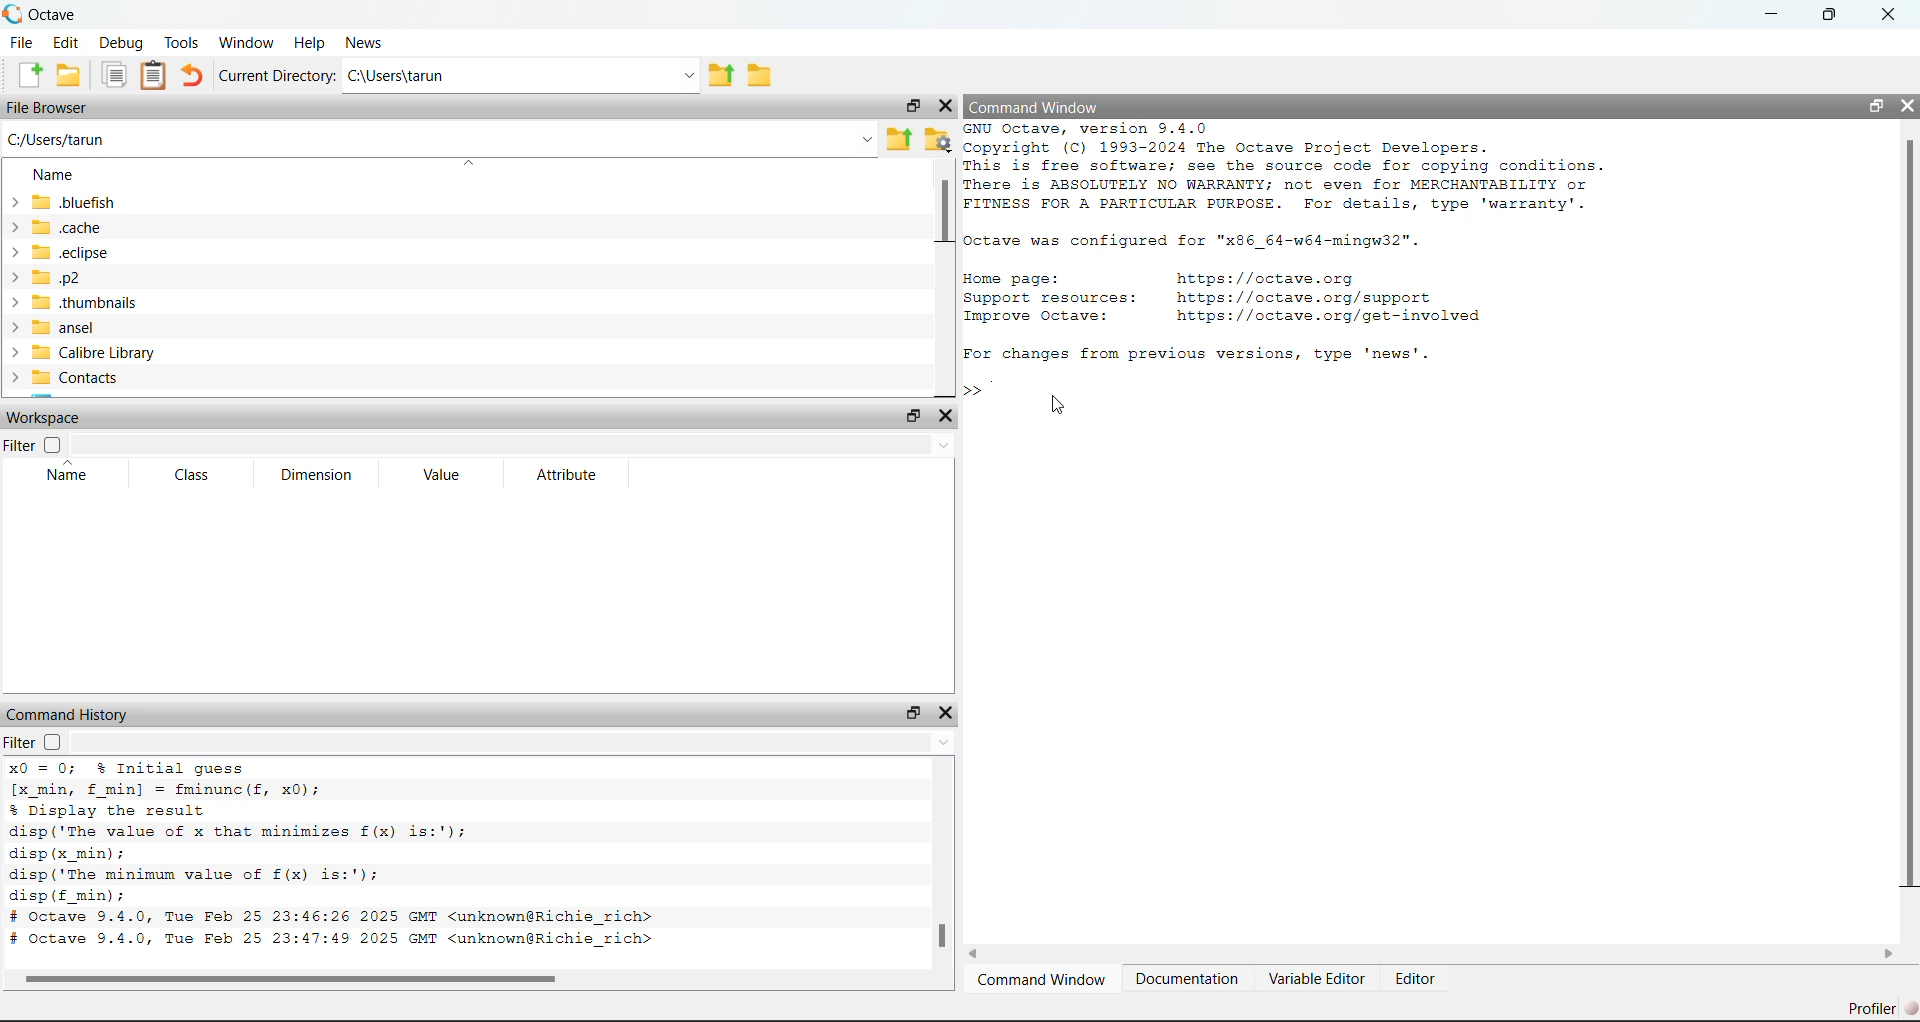  What do you see at coordinates (950, 416) in the screenshot?
I see `Close` at bounding box center [950, 416].